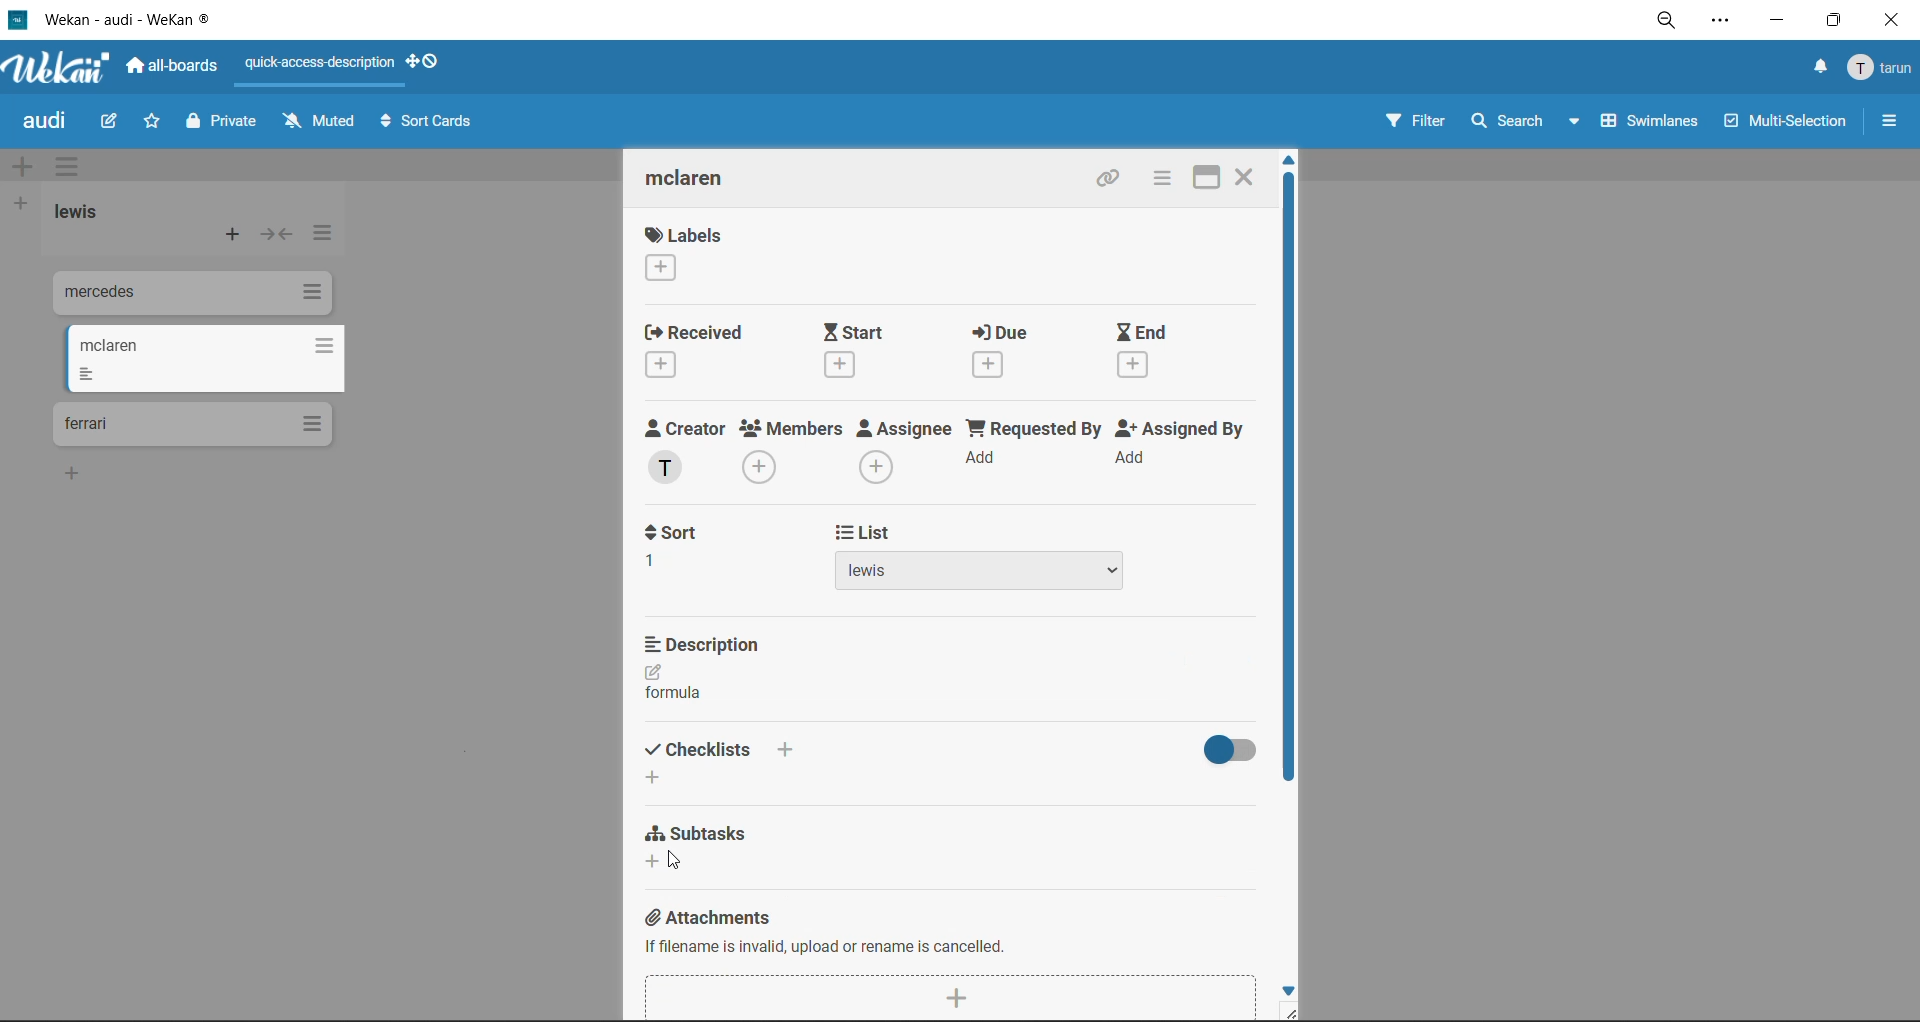  What do you see at coordinates (905, 451) in the screenshot?
I see `assignee` at bounding box center [905, 451].